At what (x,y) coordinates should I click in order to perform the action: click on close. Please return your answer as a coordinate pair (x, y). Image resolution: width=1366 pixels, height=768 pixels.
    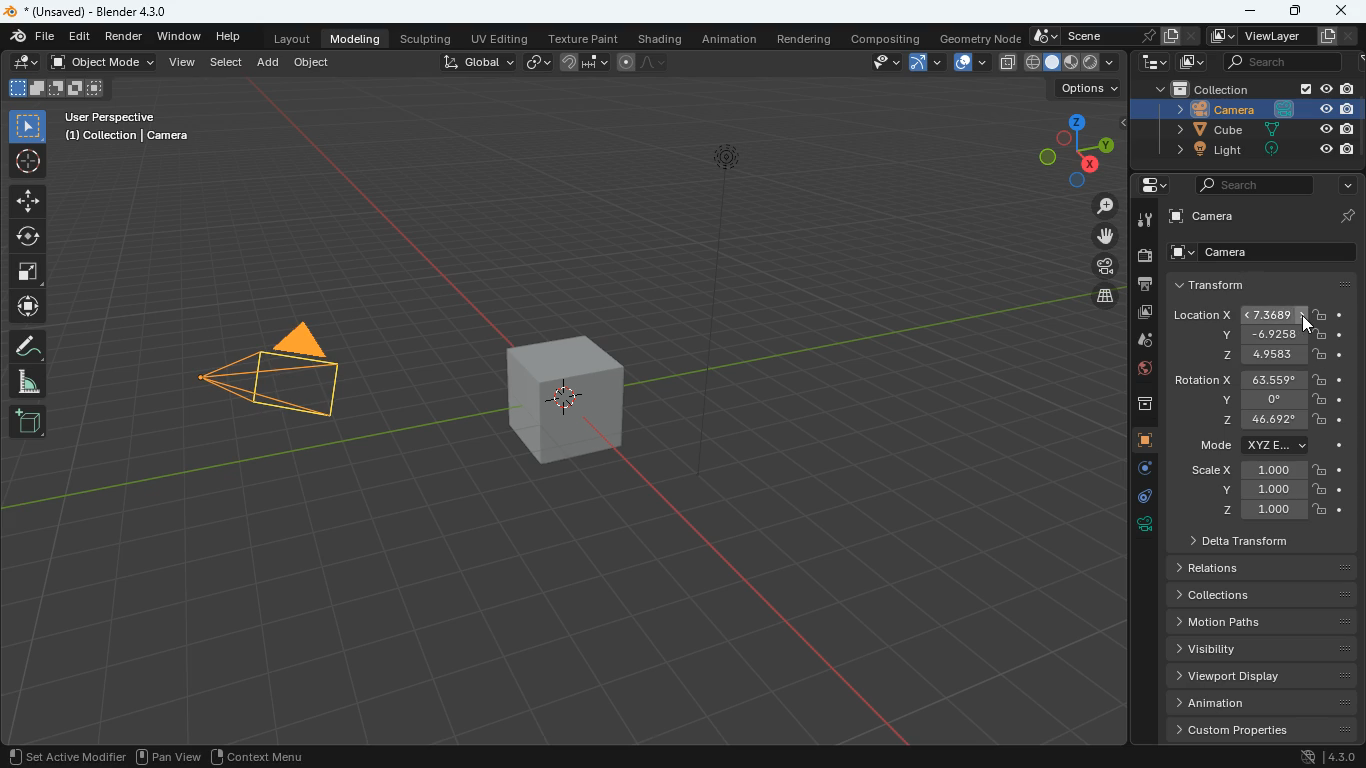
    Looking at the image, I should click on (1341, 12).